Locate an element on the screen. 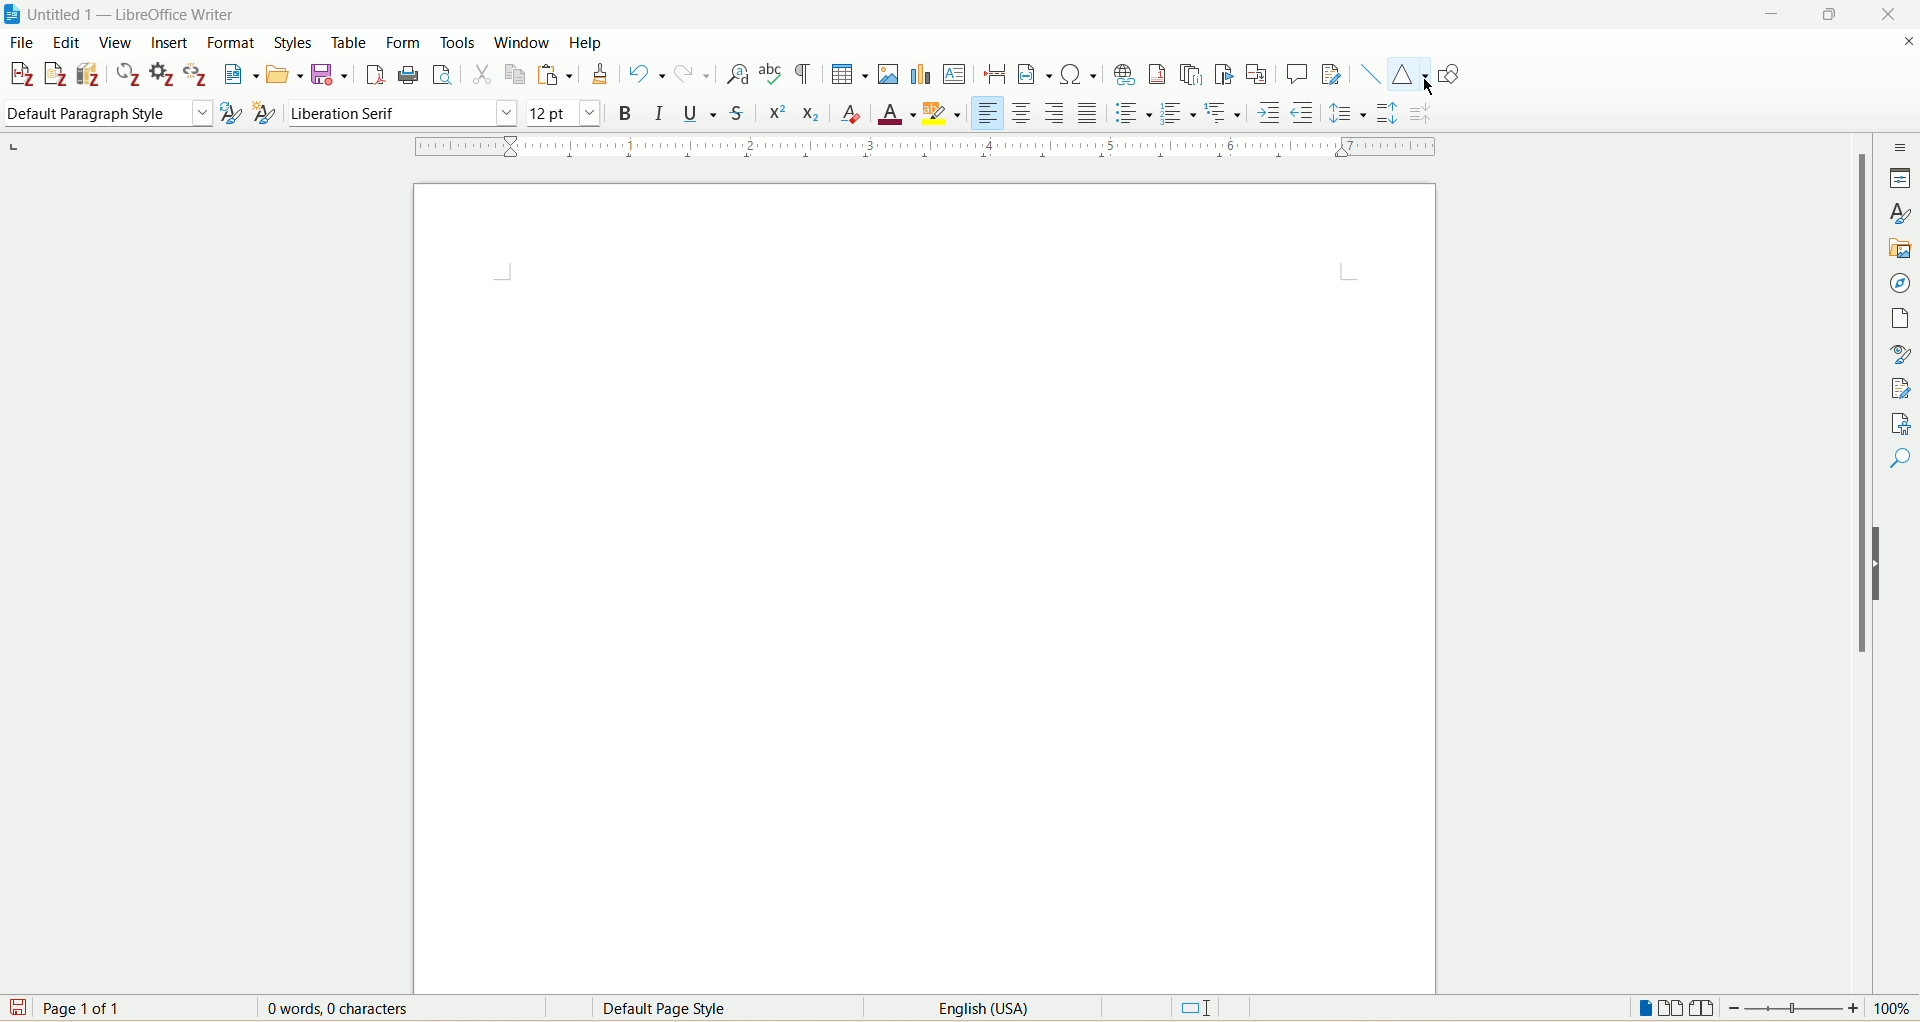 Image resolution: width=1920 pixels, height=1022 pixels. table is located at coordinates (355, 42).